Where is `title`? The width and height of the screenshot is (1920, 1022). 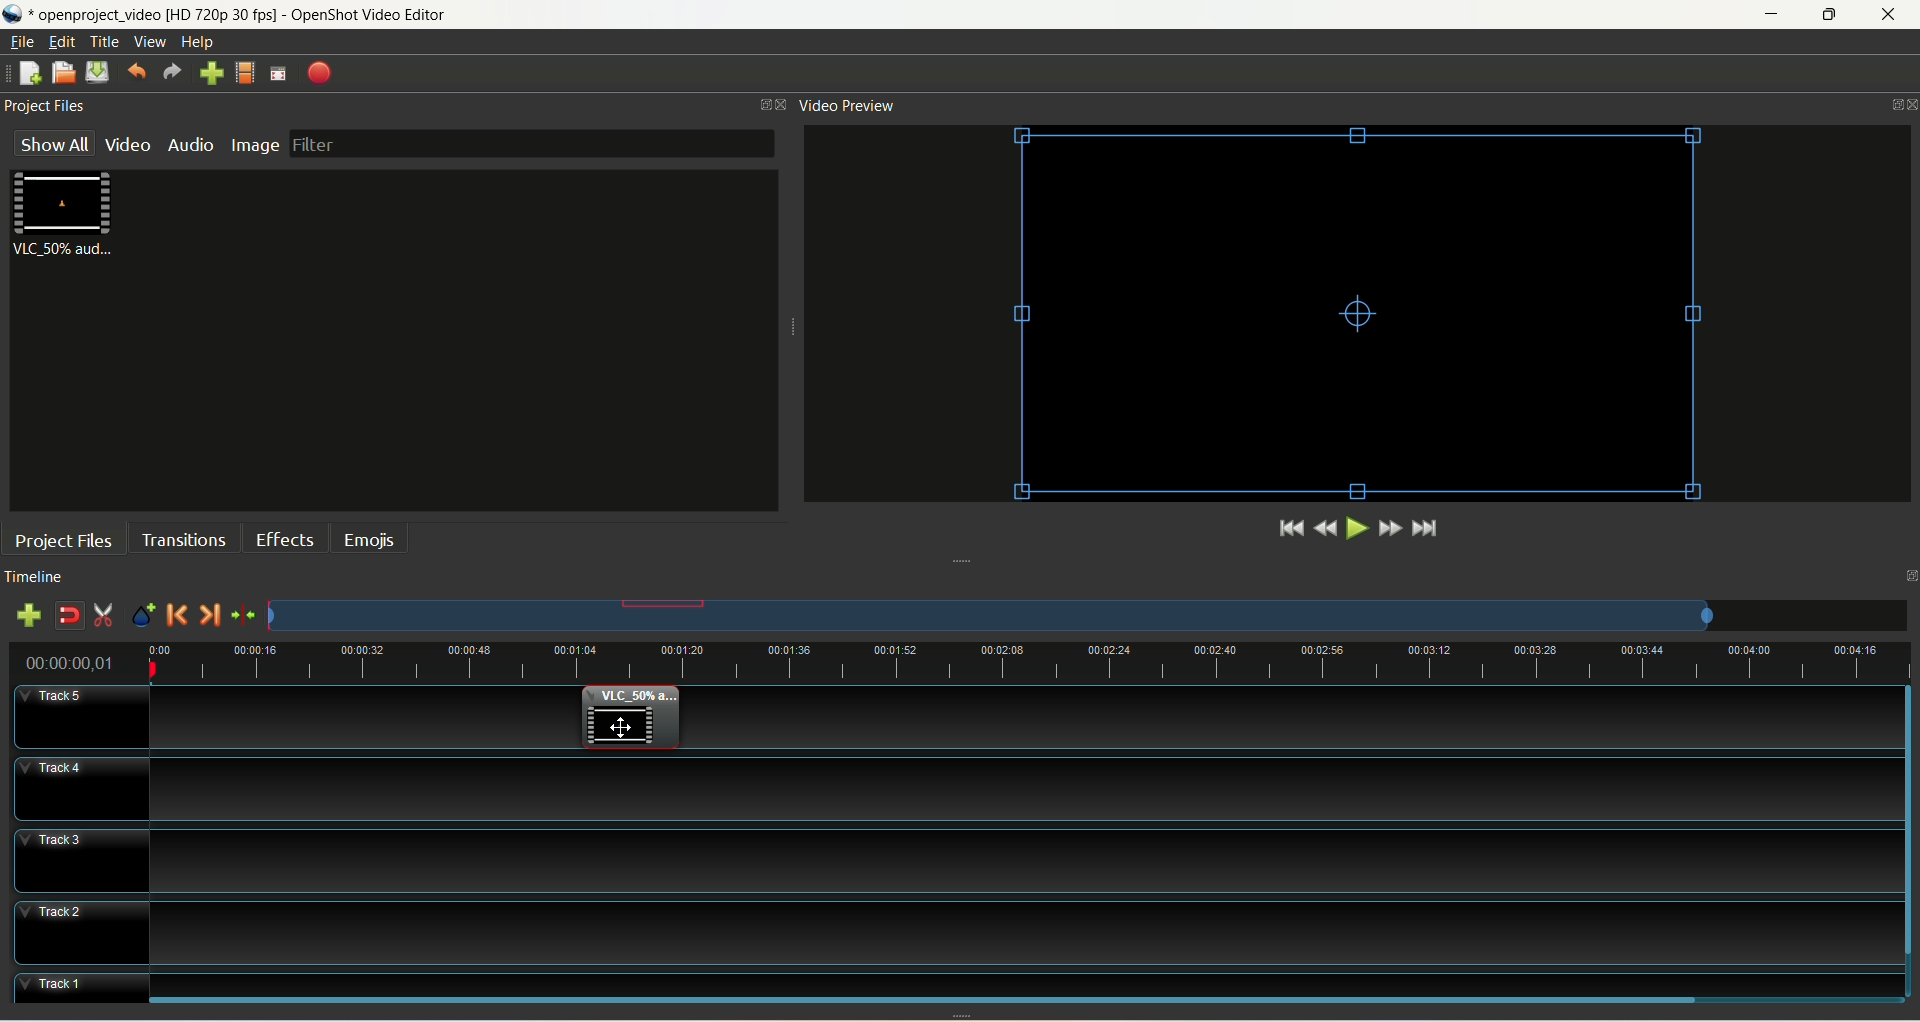
title is located at coordinates (106, 42).